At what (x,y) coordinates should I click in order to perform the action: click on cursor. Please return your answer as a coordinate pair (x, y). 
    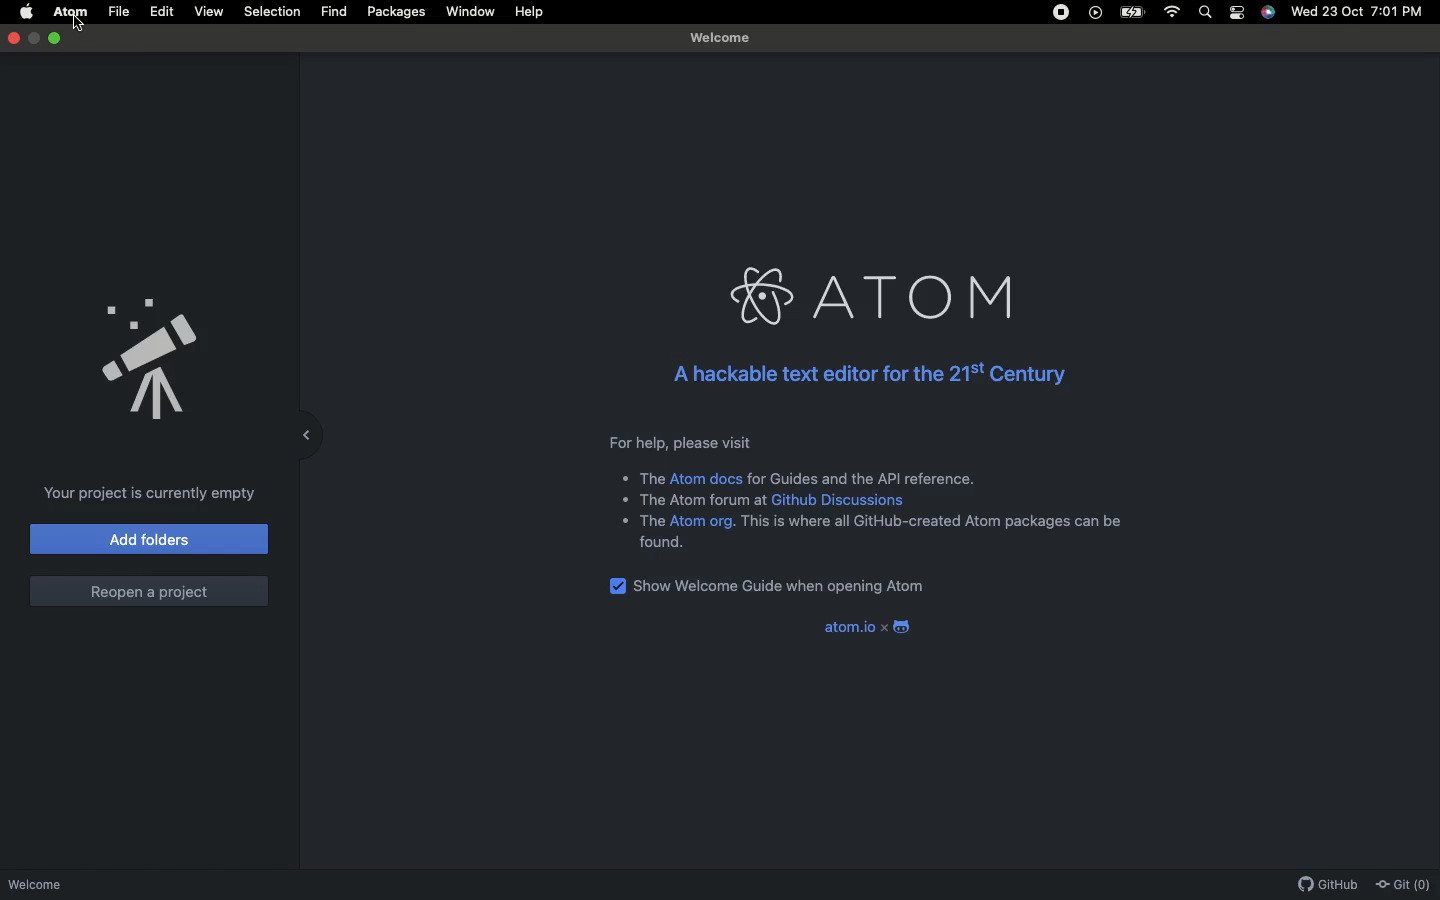
    Looking at the image, I should click on (88, 25).